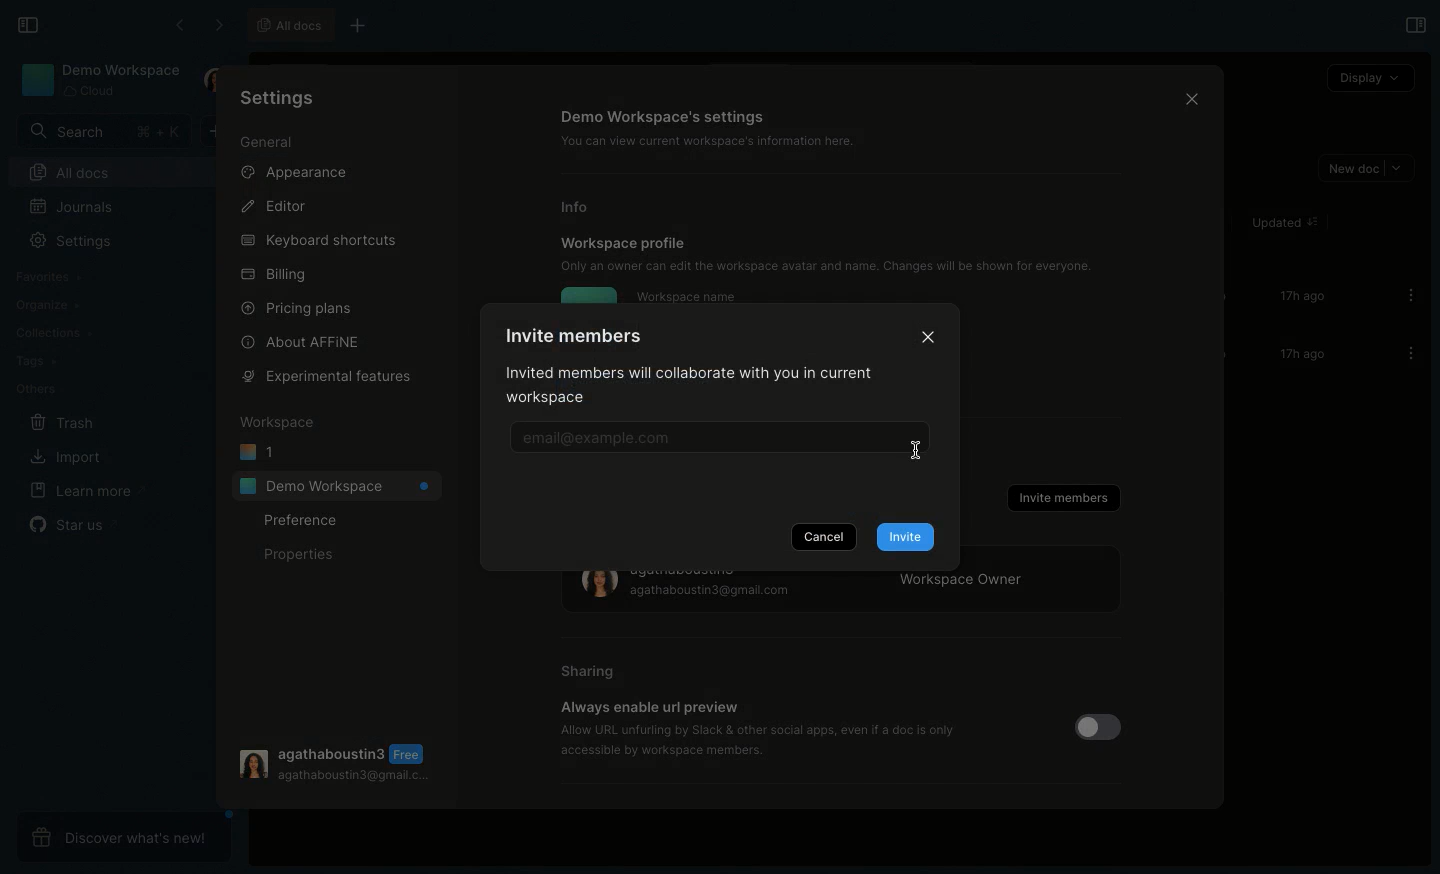 The width and height of the screenshot is (1440, 874). Describe the element at coordinates (1405, 295) in the screenshot. I see `Options` at that location.